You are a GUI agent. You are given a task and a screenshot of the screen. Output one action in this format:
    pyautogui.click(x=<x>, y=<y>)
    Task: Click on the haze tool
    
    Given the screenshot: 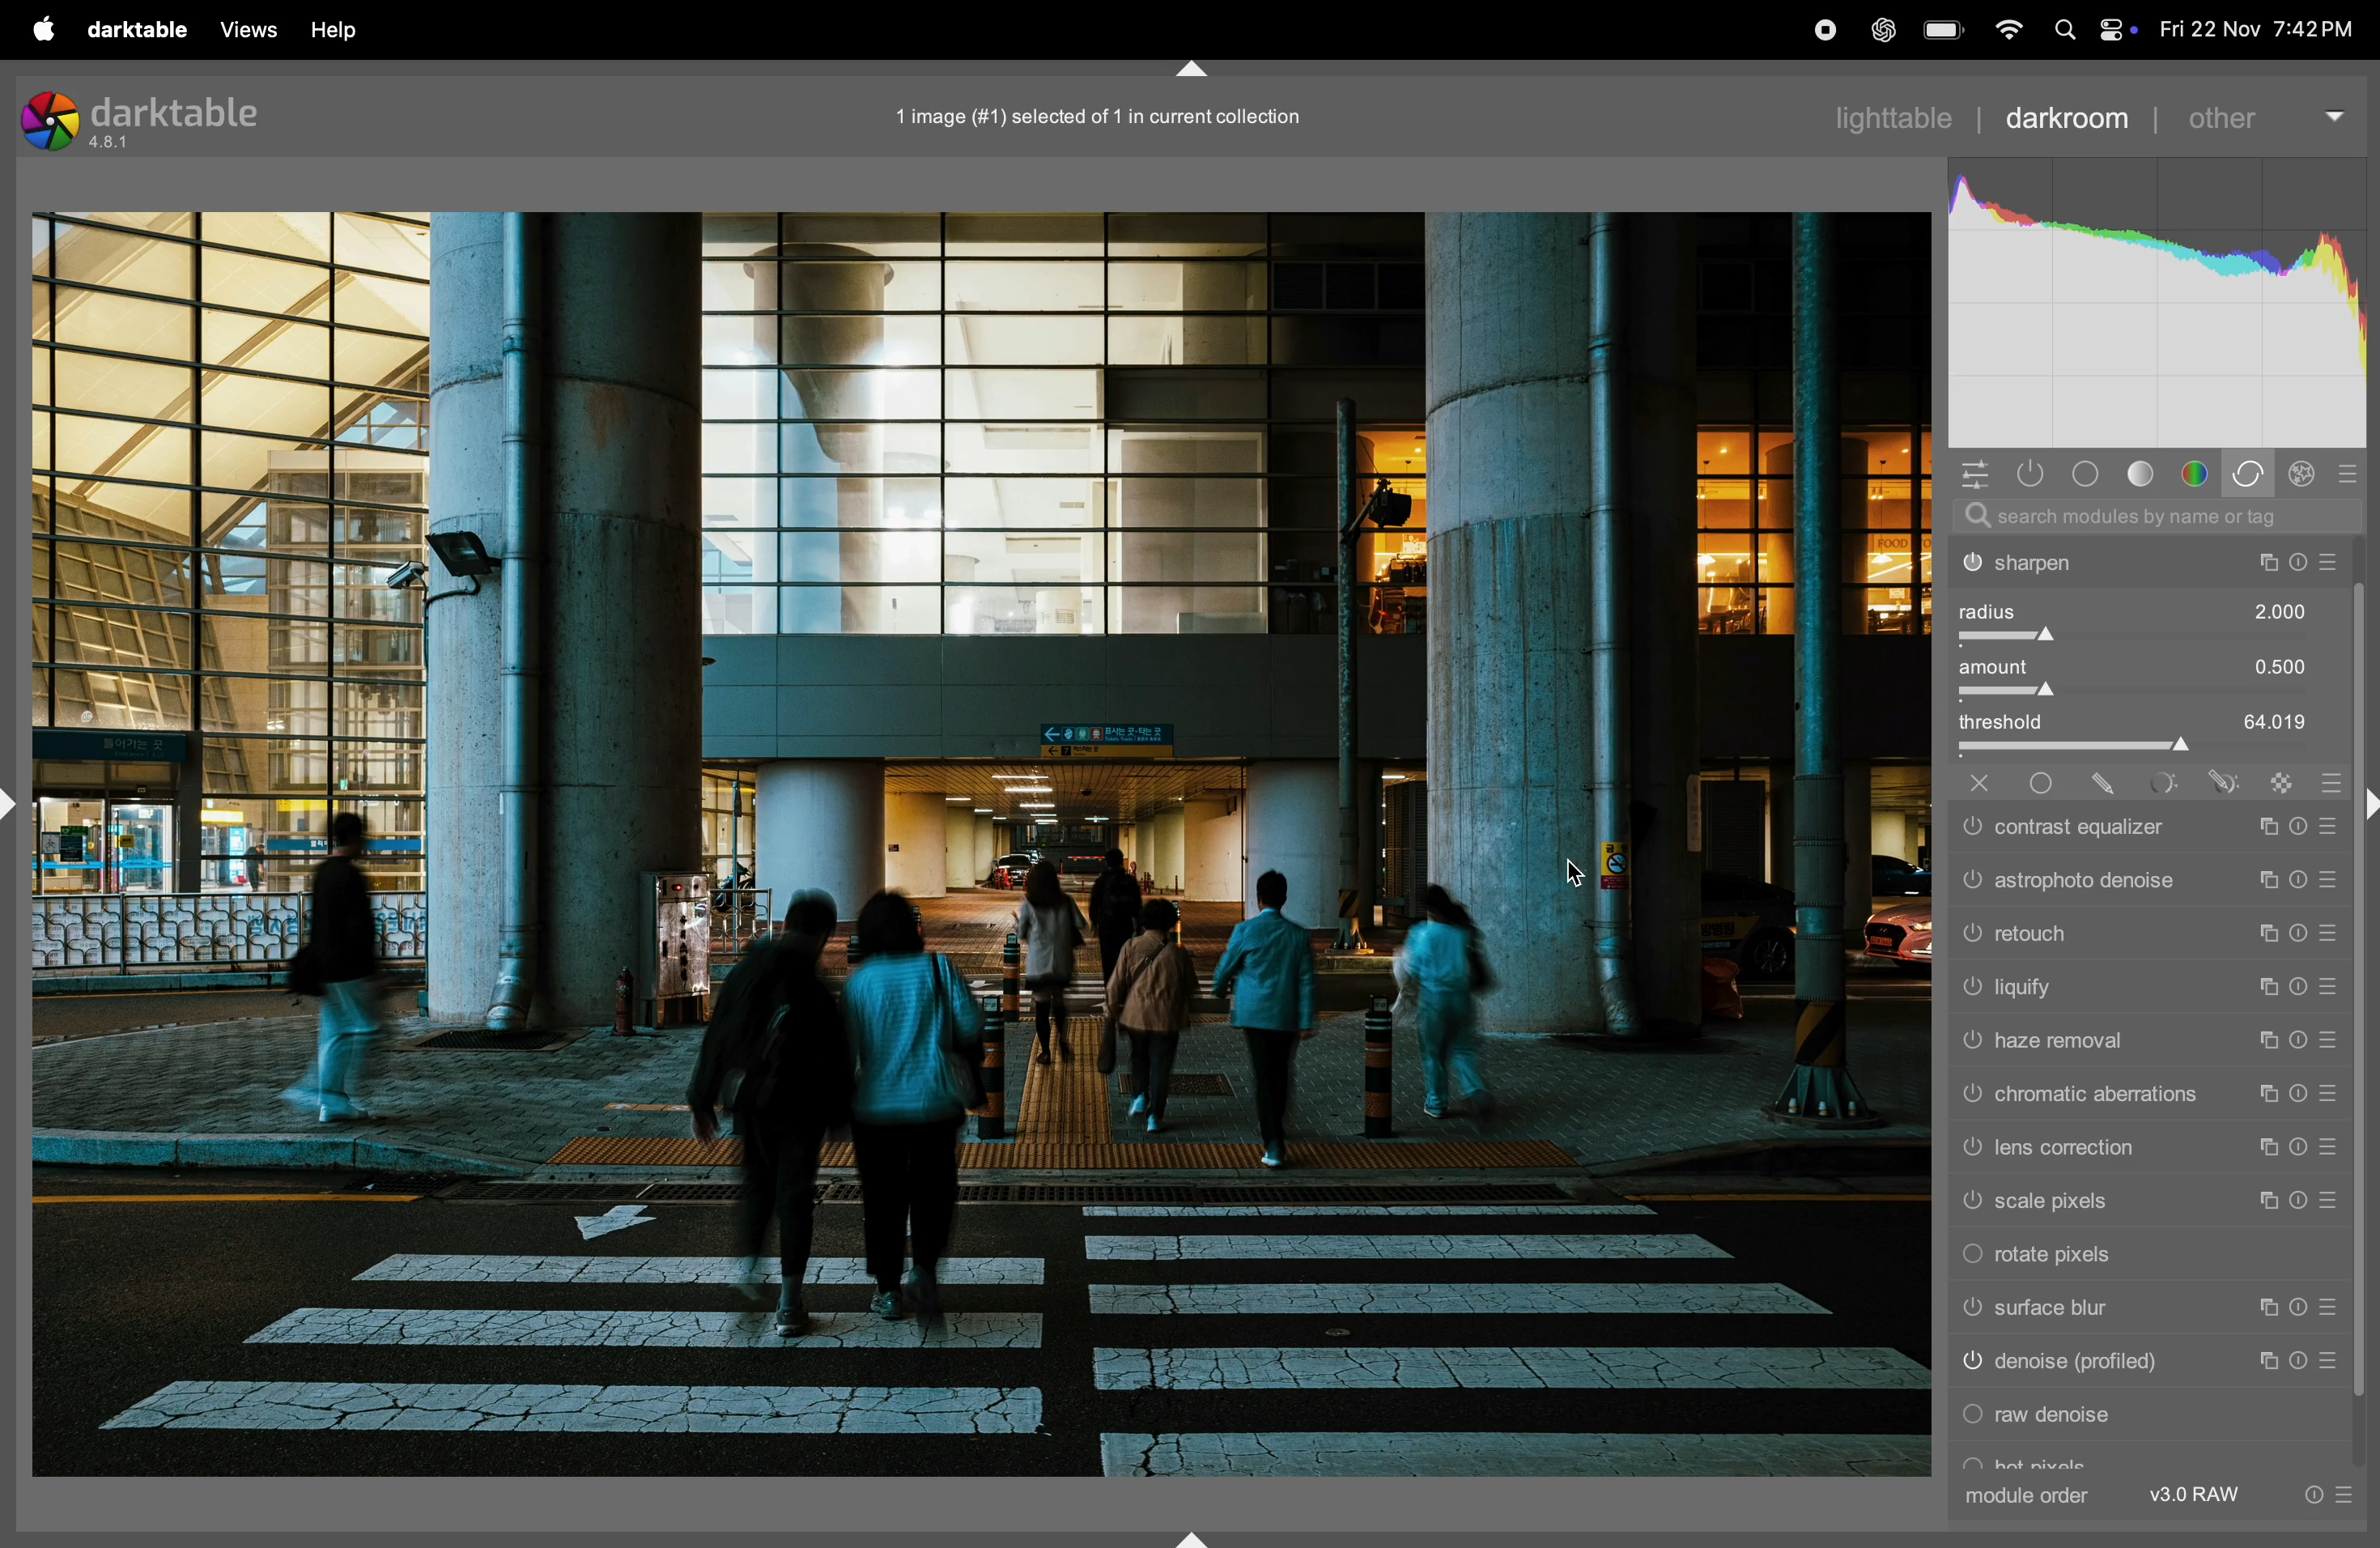 What is the action you would take?
    pyautogui.click(x=2143, y=1042)
    